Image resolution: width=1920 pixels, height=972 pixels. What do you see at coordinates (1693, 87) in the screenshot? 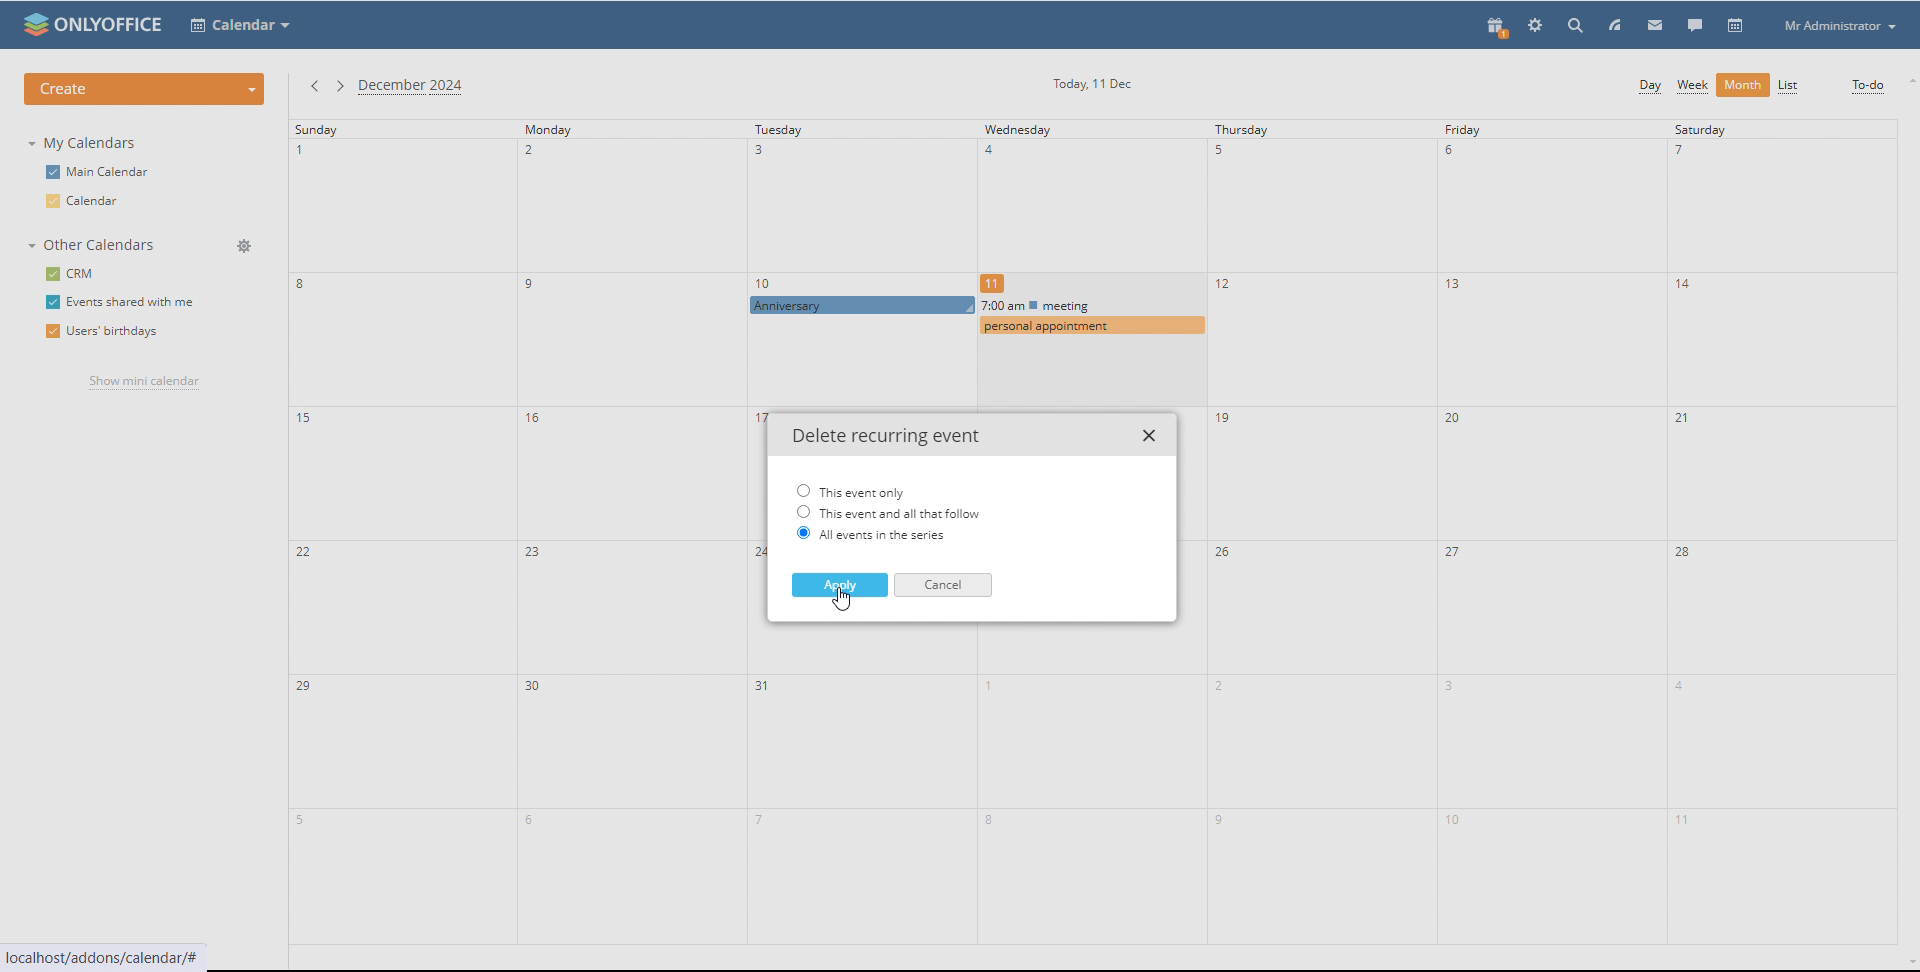
I see `week view` at bounding box center [1693, 87].